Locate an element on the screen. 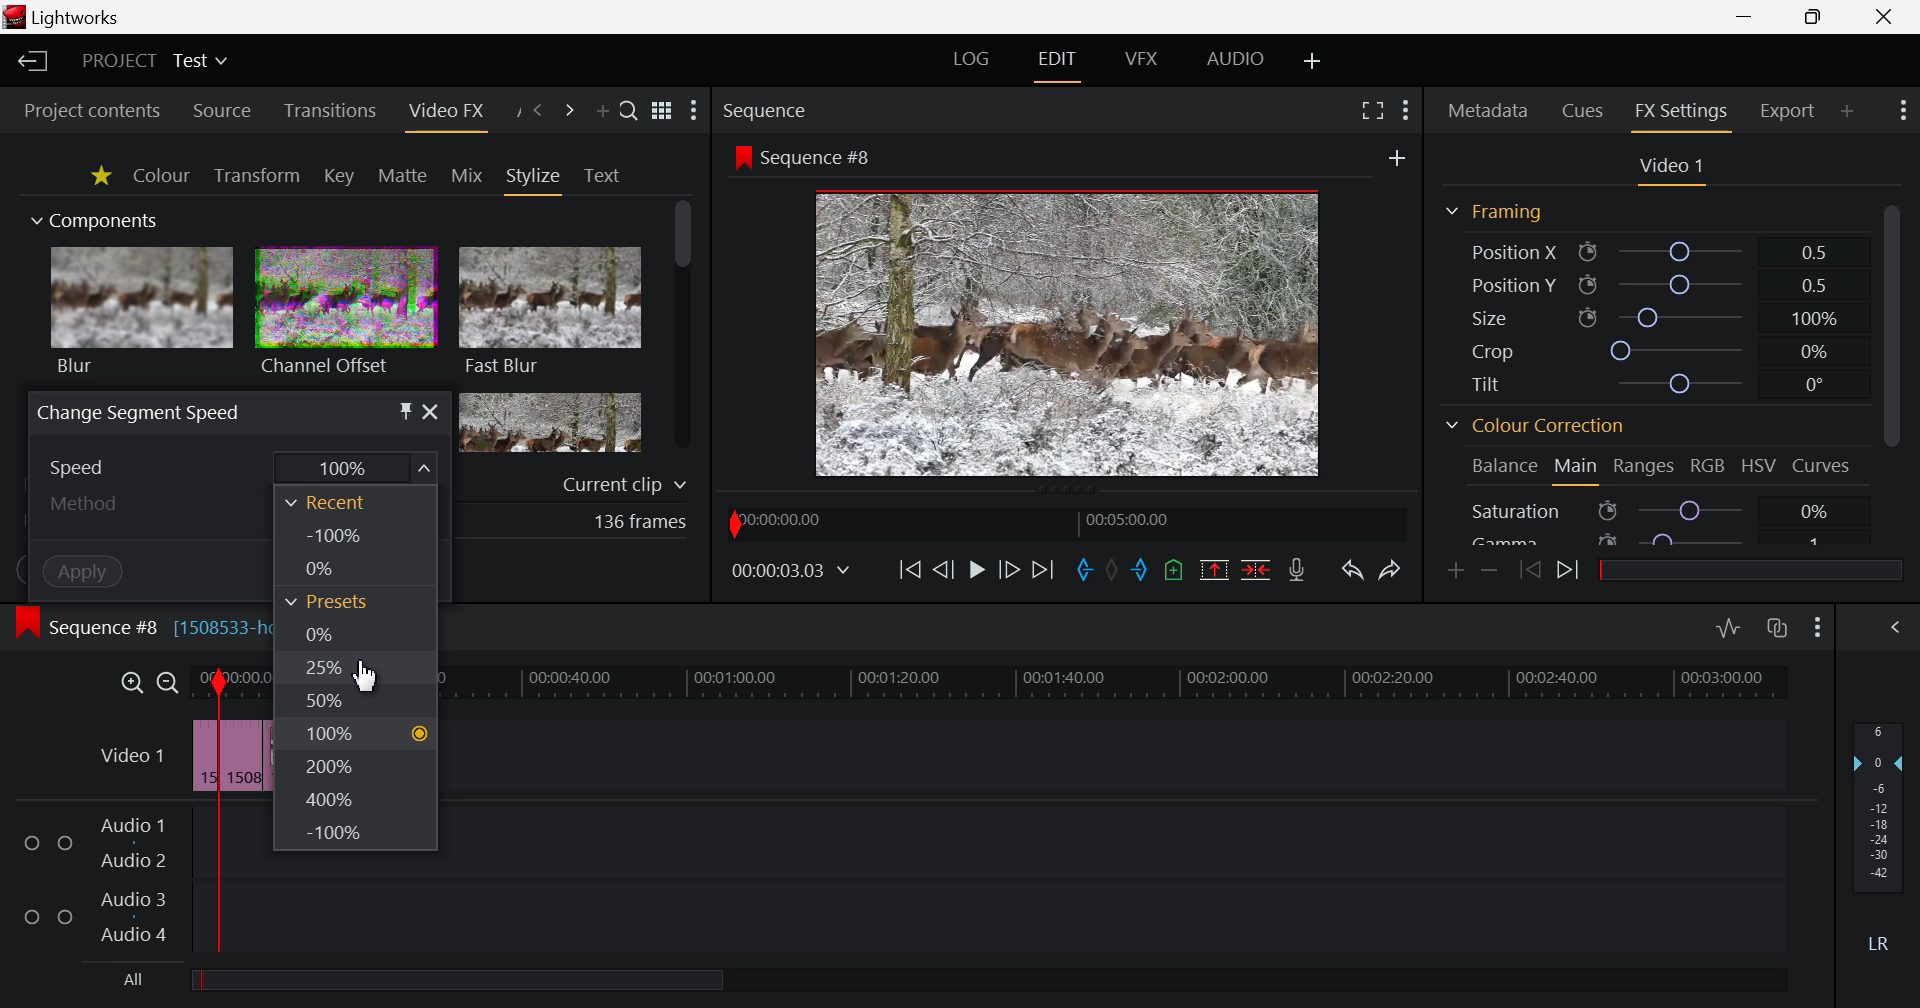  Audio Input Fields is located at coordinates (893, 882).